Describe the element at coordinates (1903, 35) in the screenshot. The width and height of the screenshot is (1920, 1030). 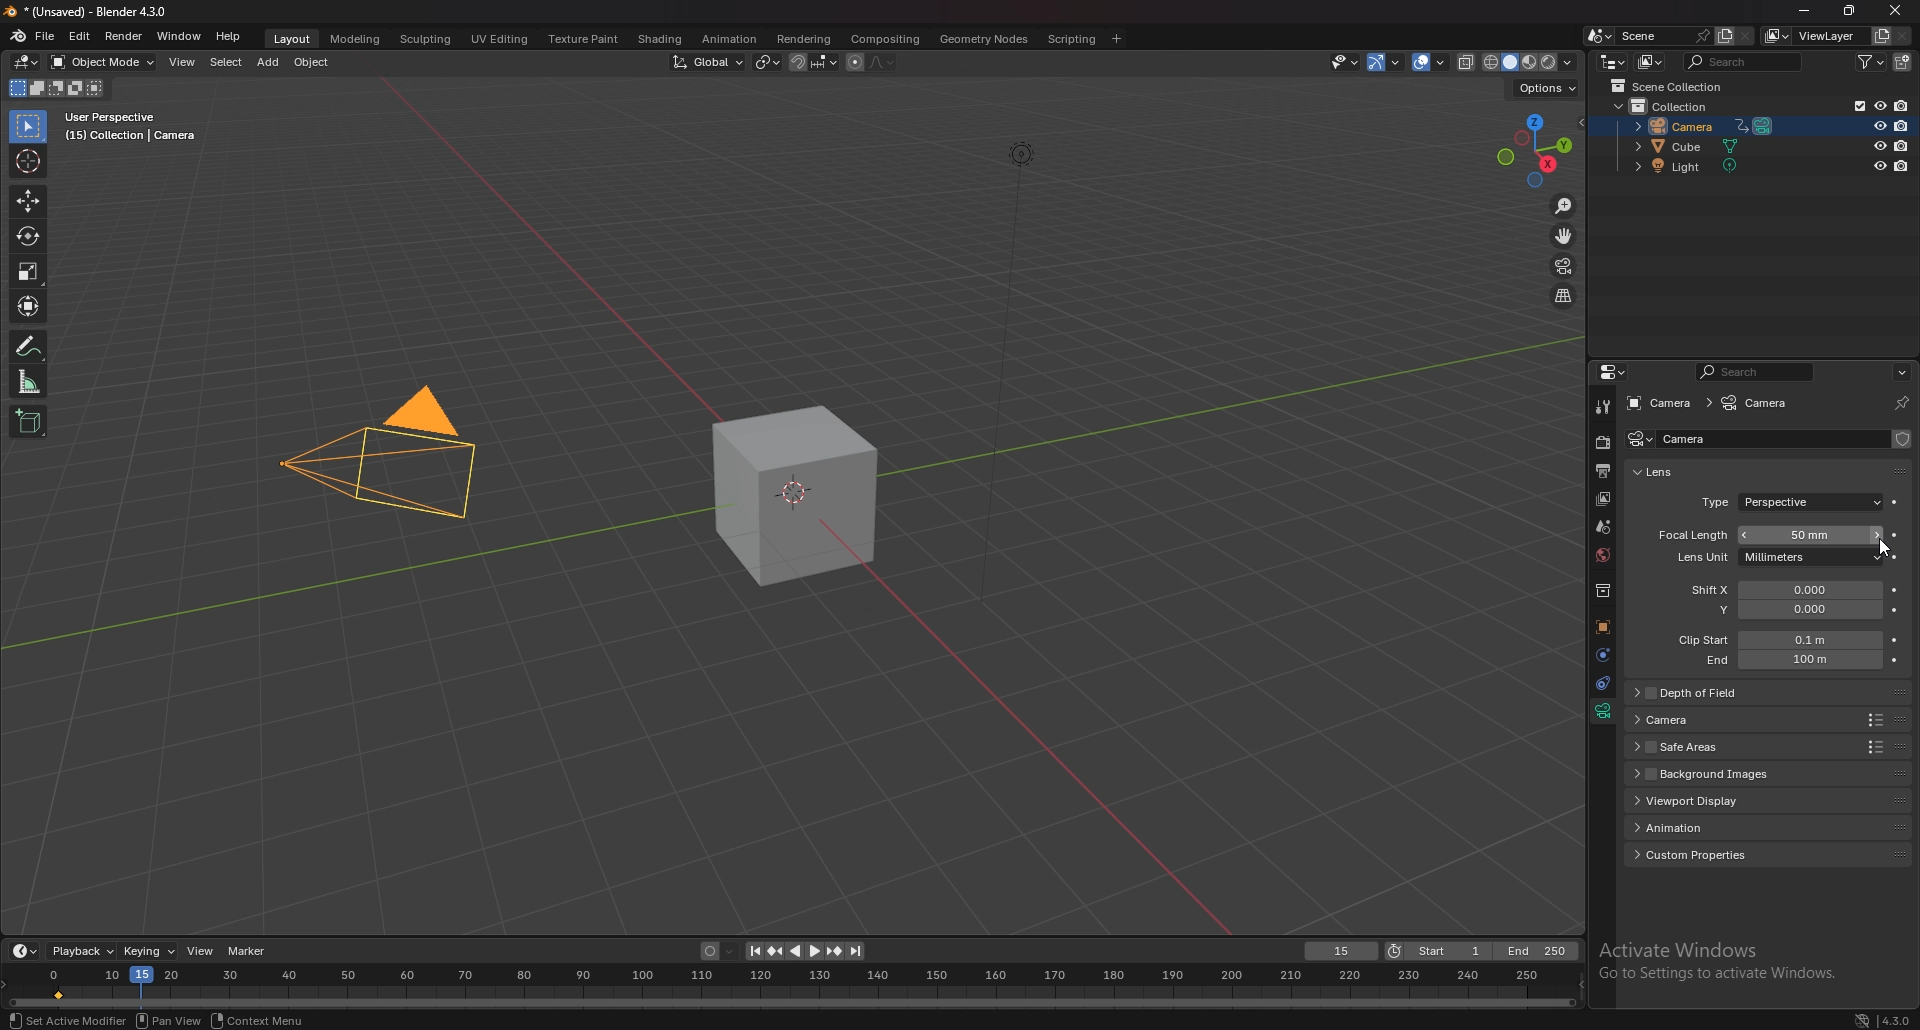
I see `remove viewlayer` at that location.